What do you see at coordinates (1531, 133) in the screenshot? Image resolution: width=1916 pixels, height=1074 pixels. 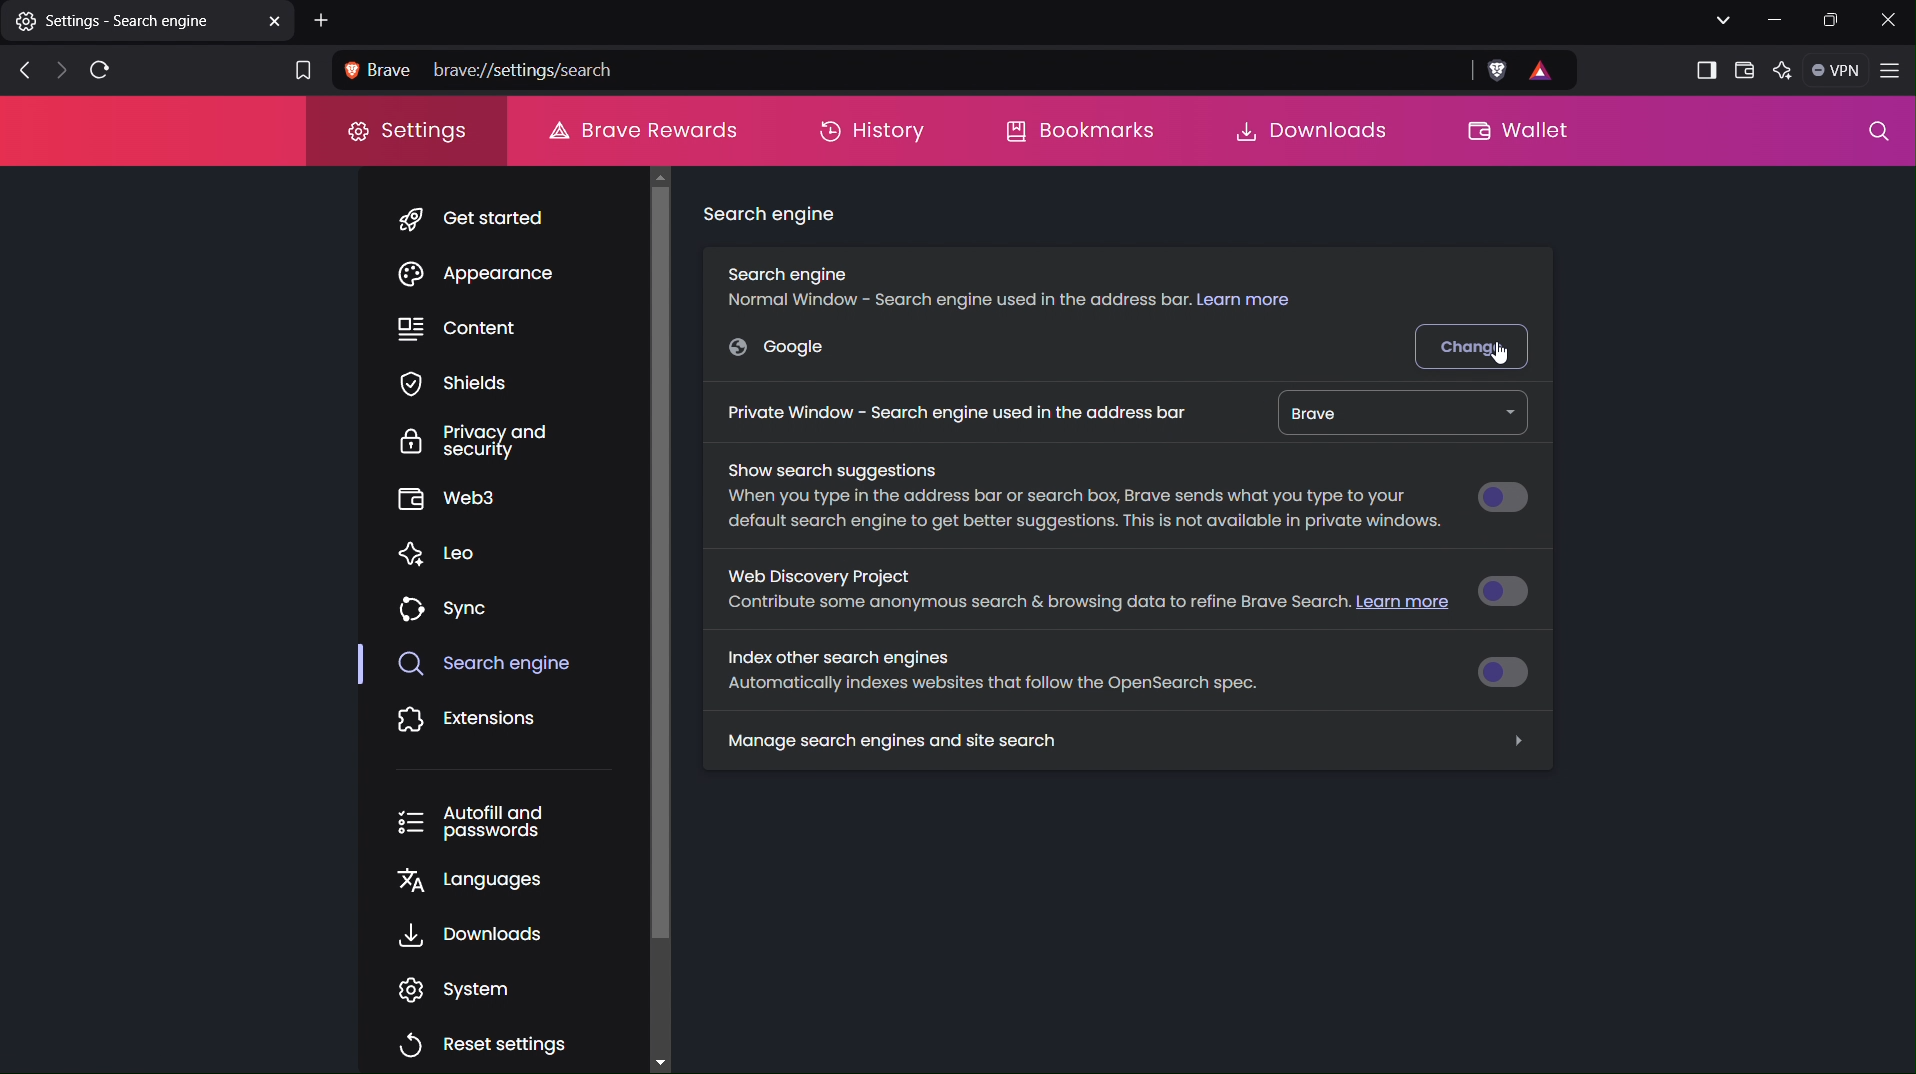 I see `Wallet` at bounding box center [1531, 133].